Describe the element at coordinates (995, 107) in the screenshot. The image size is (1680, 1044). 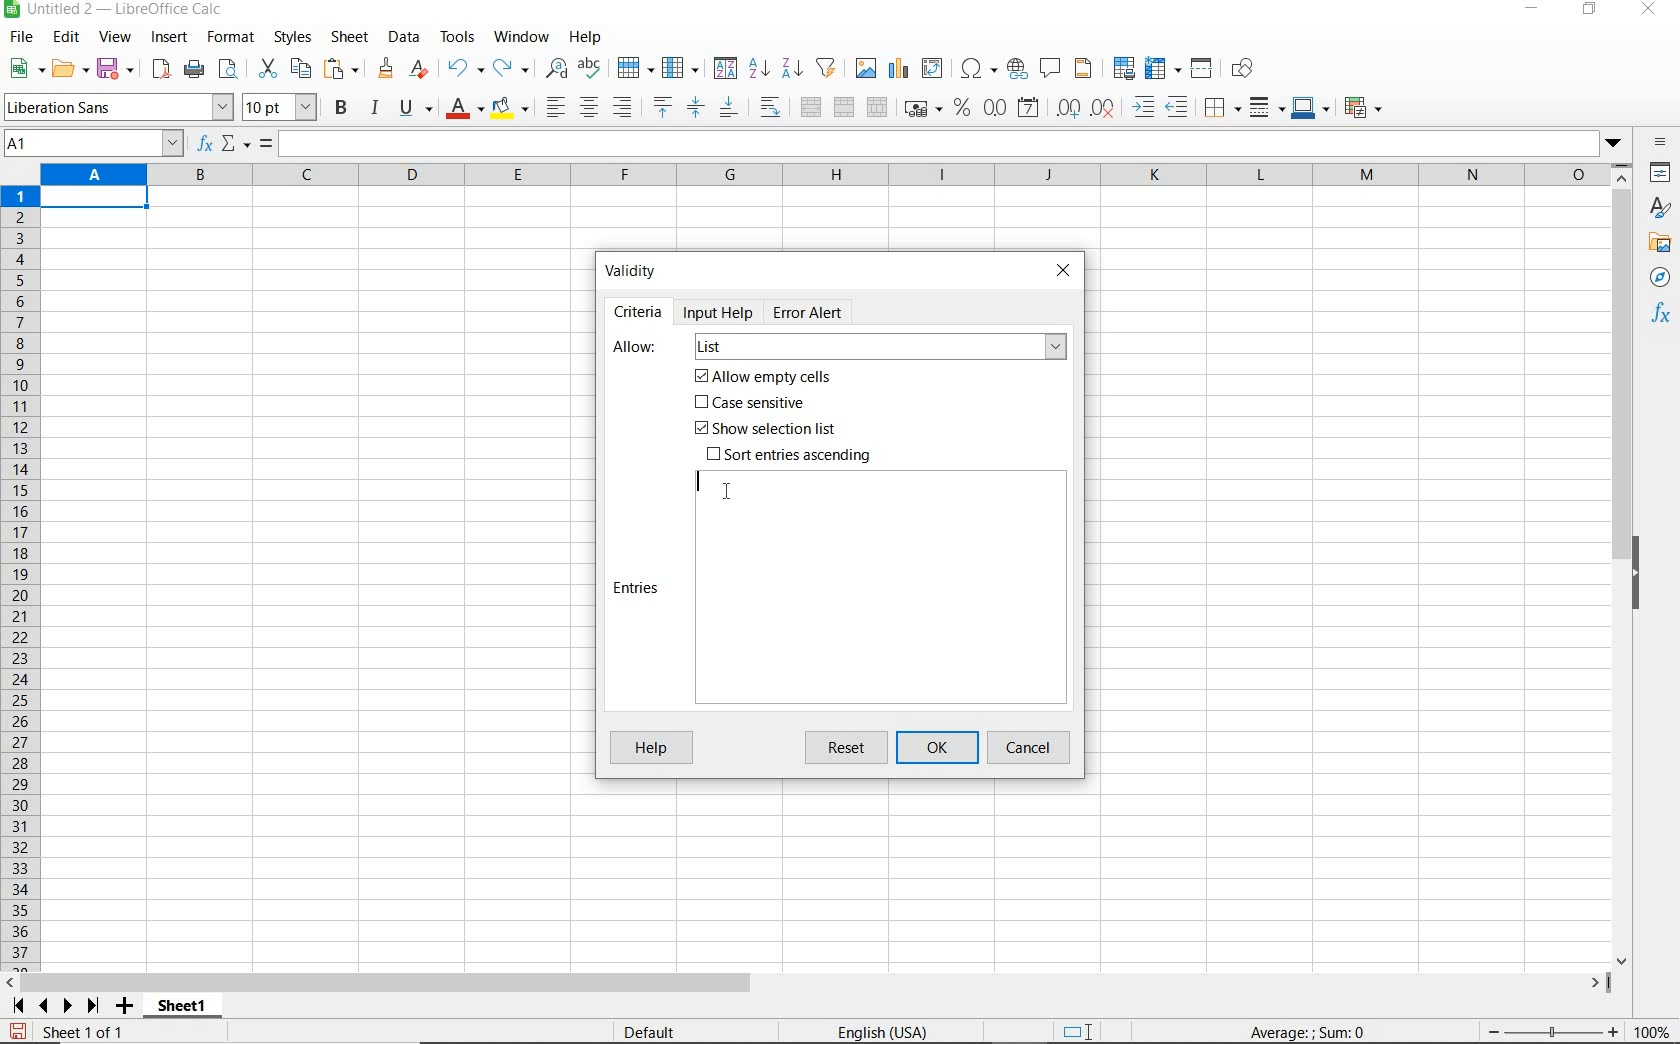
I see `format as number` at that location.